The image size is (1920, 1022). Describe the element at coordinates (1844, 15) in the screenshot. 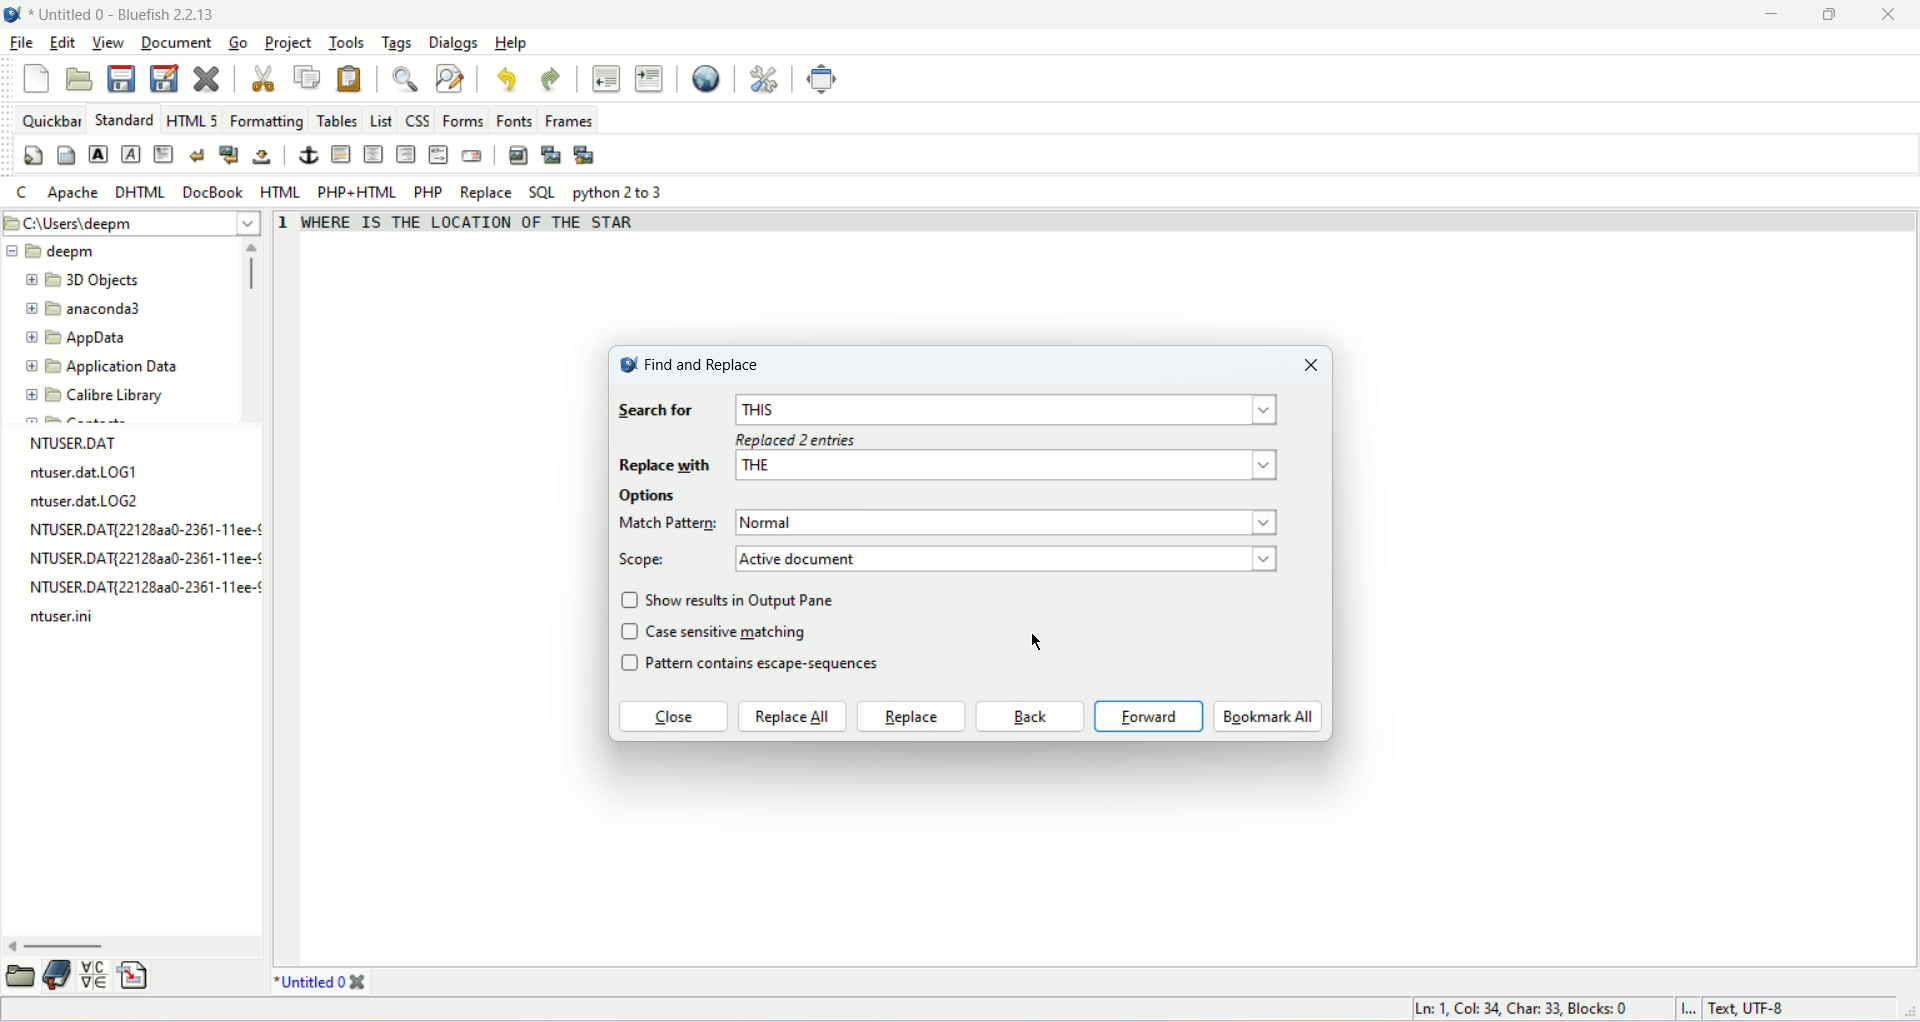

I see `maximize` at that location.